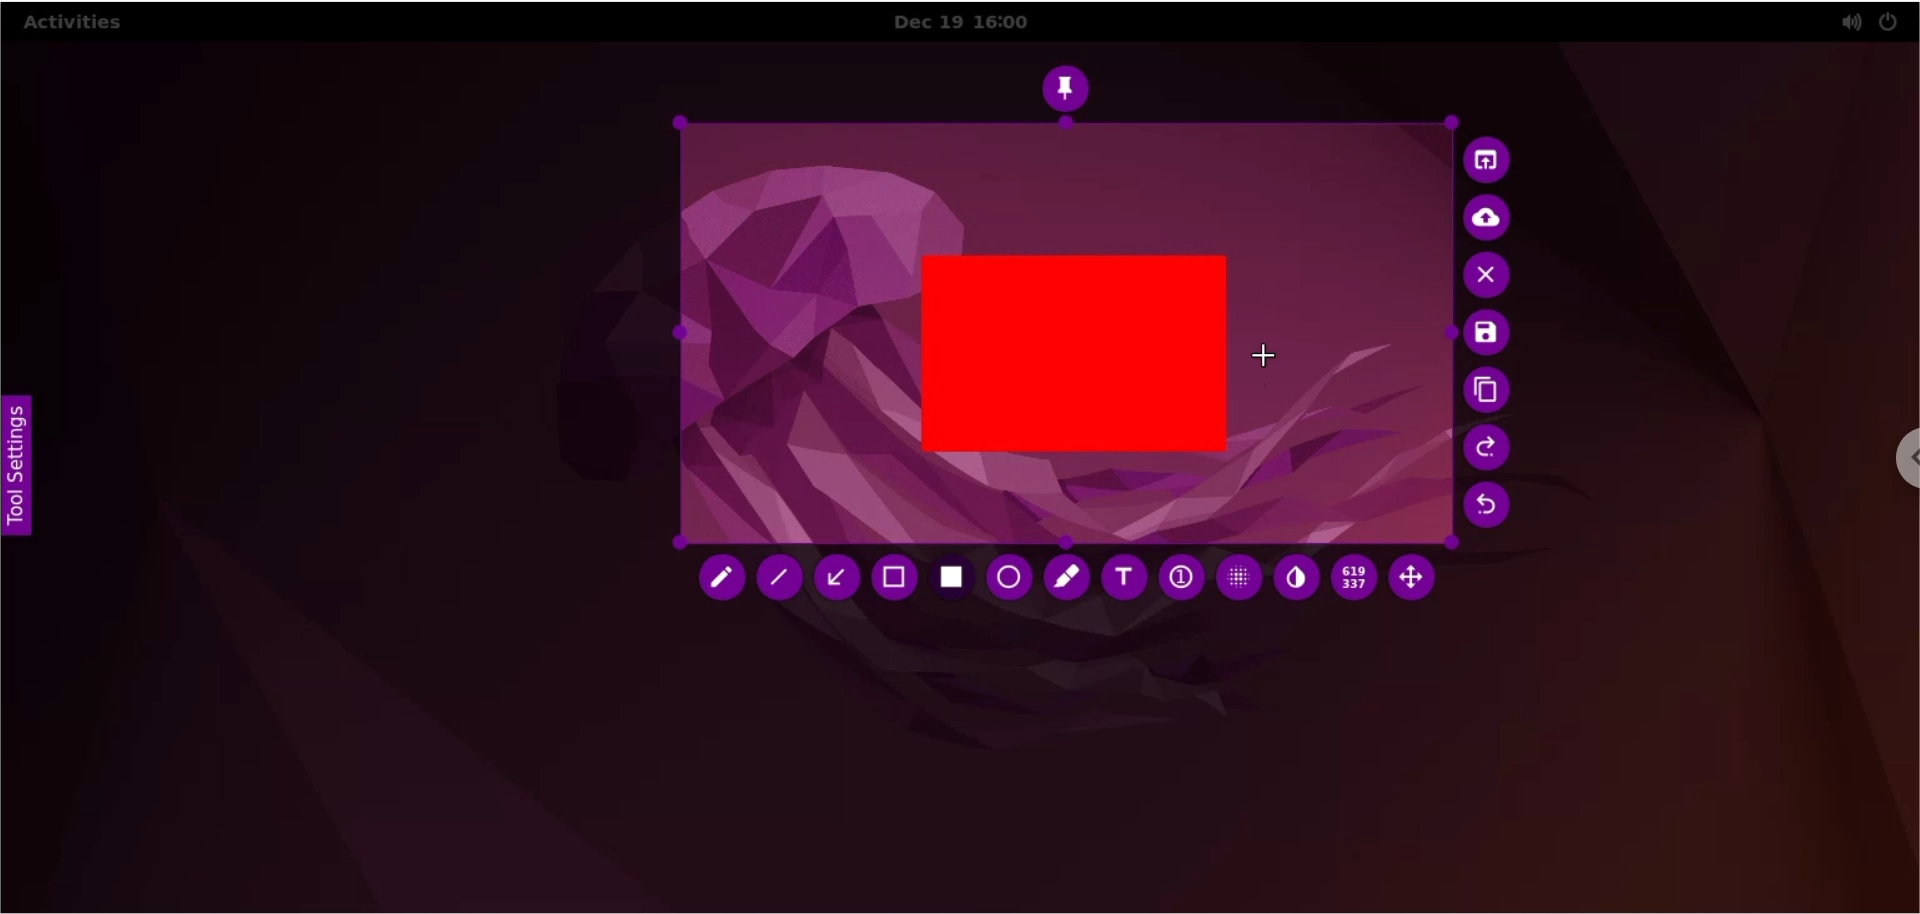 This screenshot has height=914, width=1920. I want to click on x and y coordinates values, so click(1354, 581).